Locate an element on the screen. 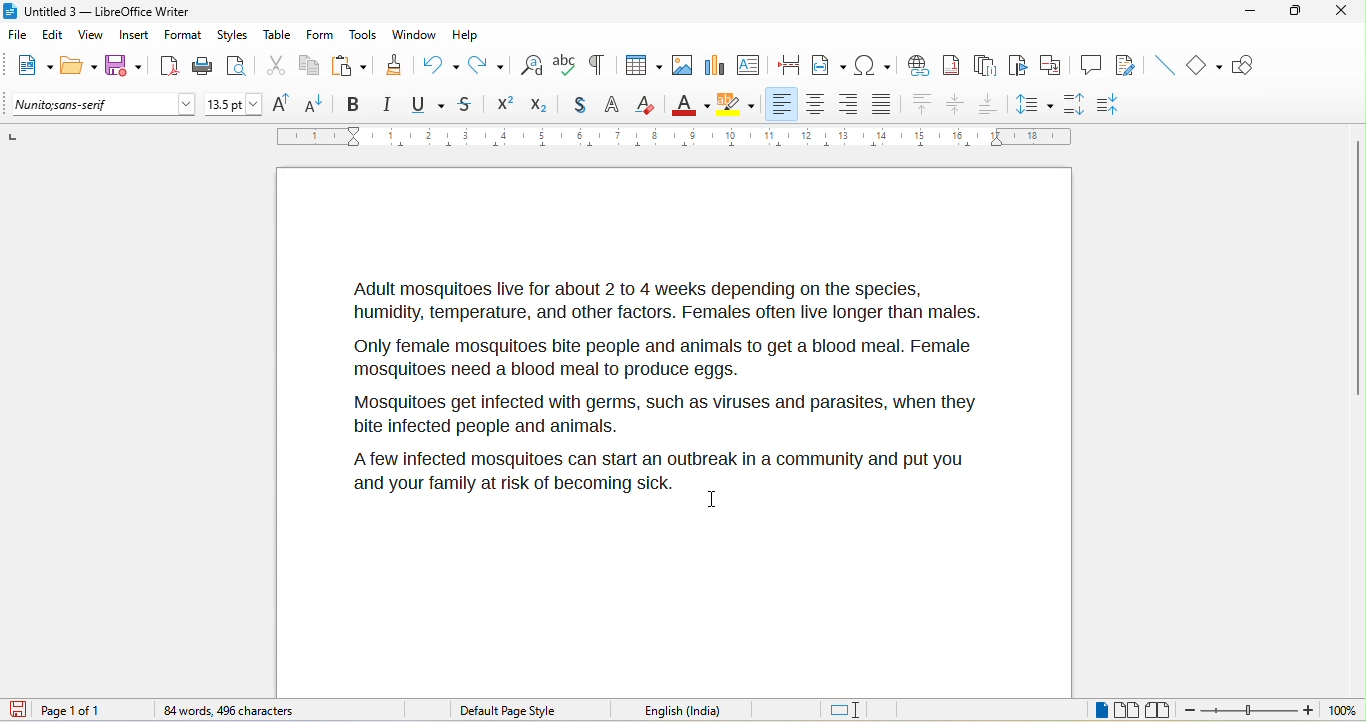 The image size is (1366, 722). subscript is located at coordinates (544, 103).